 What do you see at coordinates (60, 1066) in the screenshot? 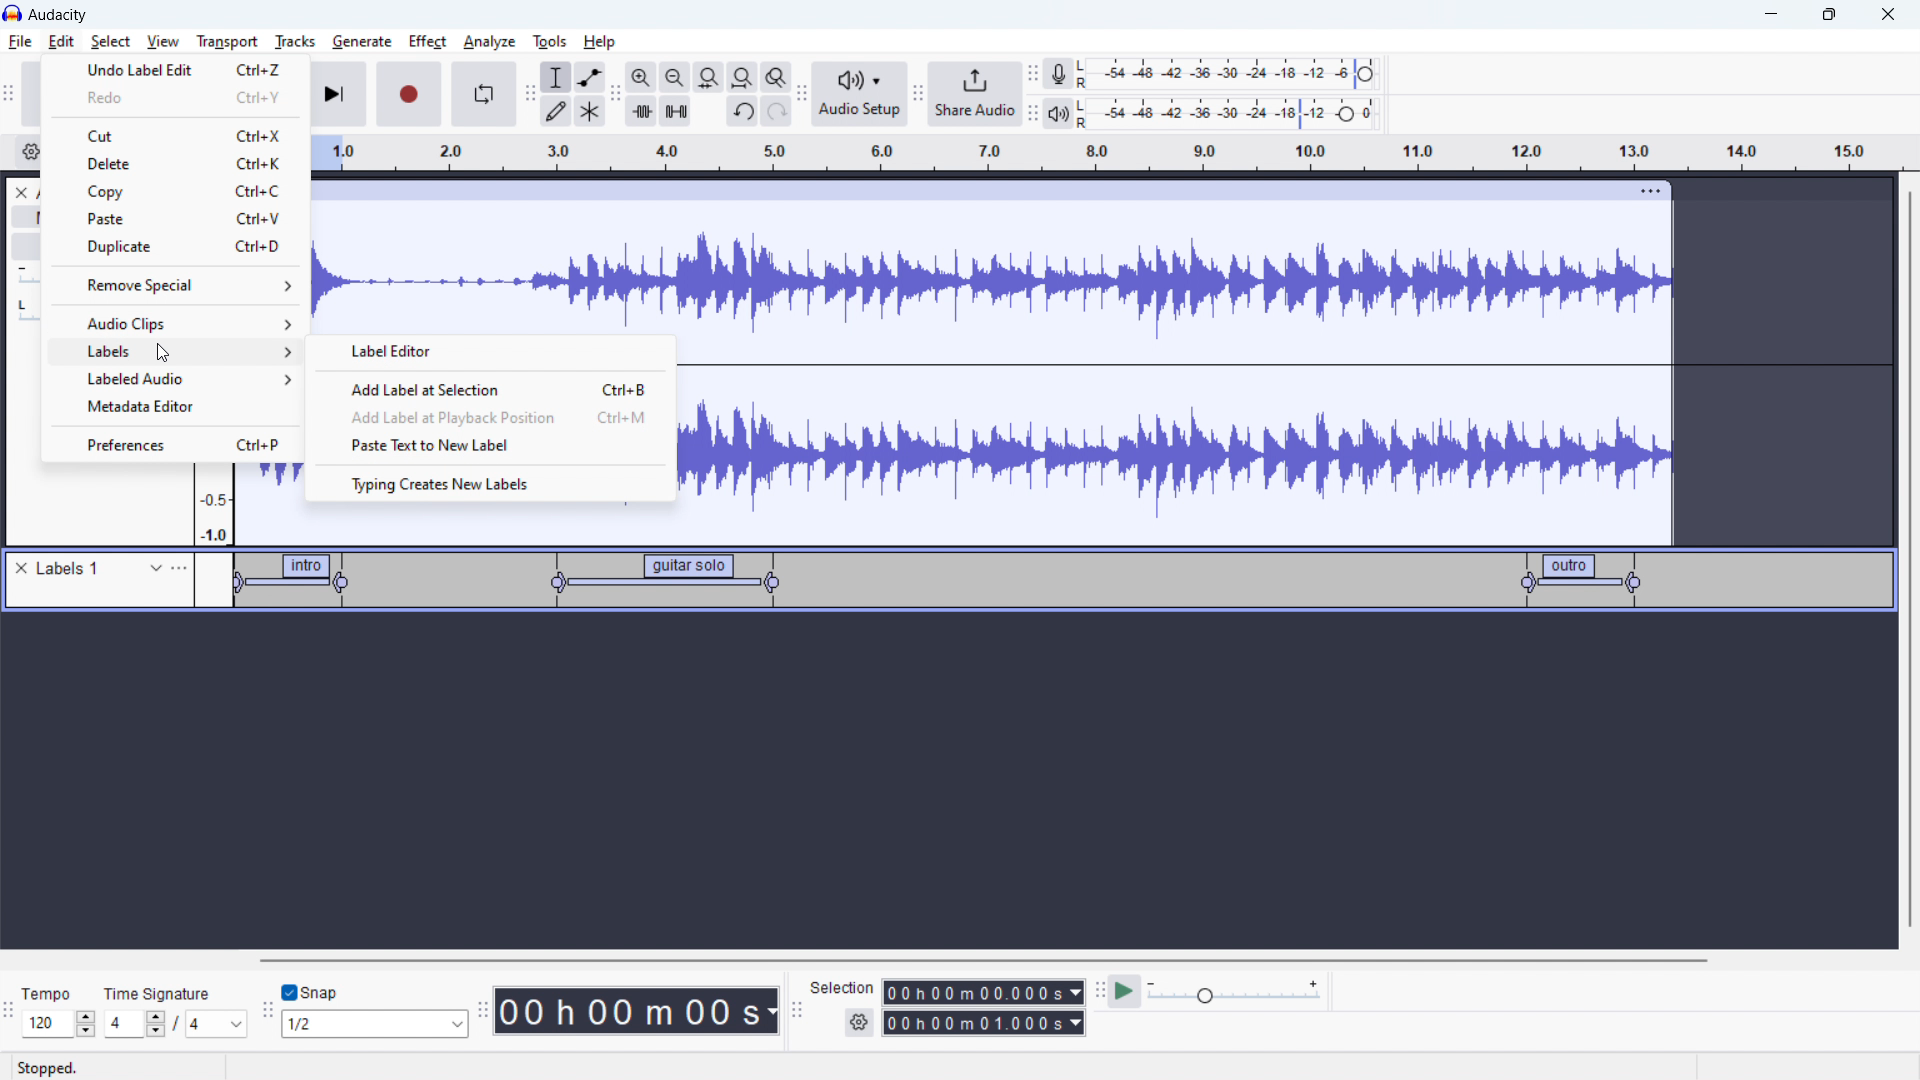
I see `stopped.` at bounding box center [60, 1066].